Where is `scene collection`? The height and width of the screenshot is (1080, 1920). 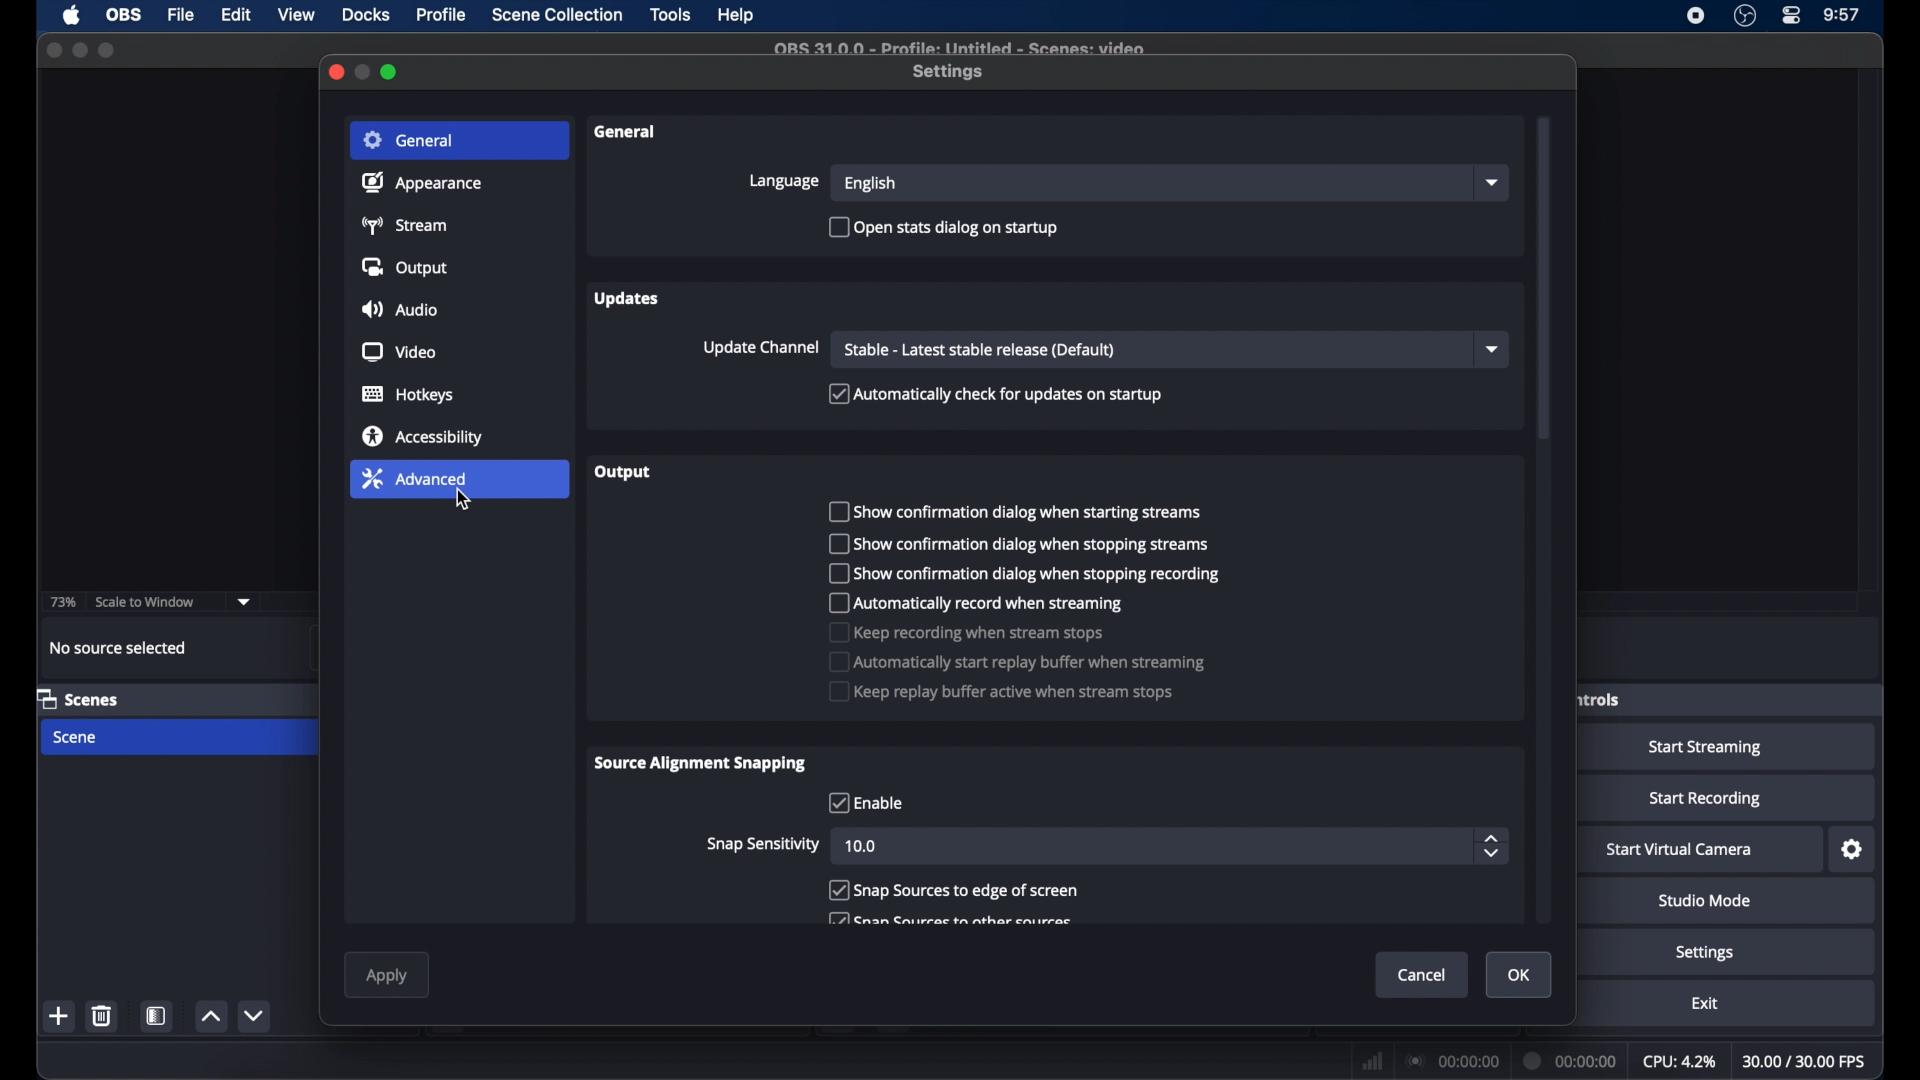 scene collection is located at coordinates (559, 15).